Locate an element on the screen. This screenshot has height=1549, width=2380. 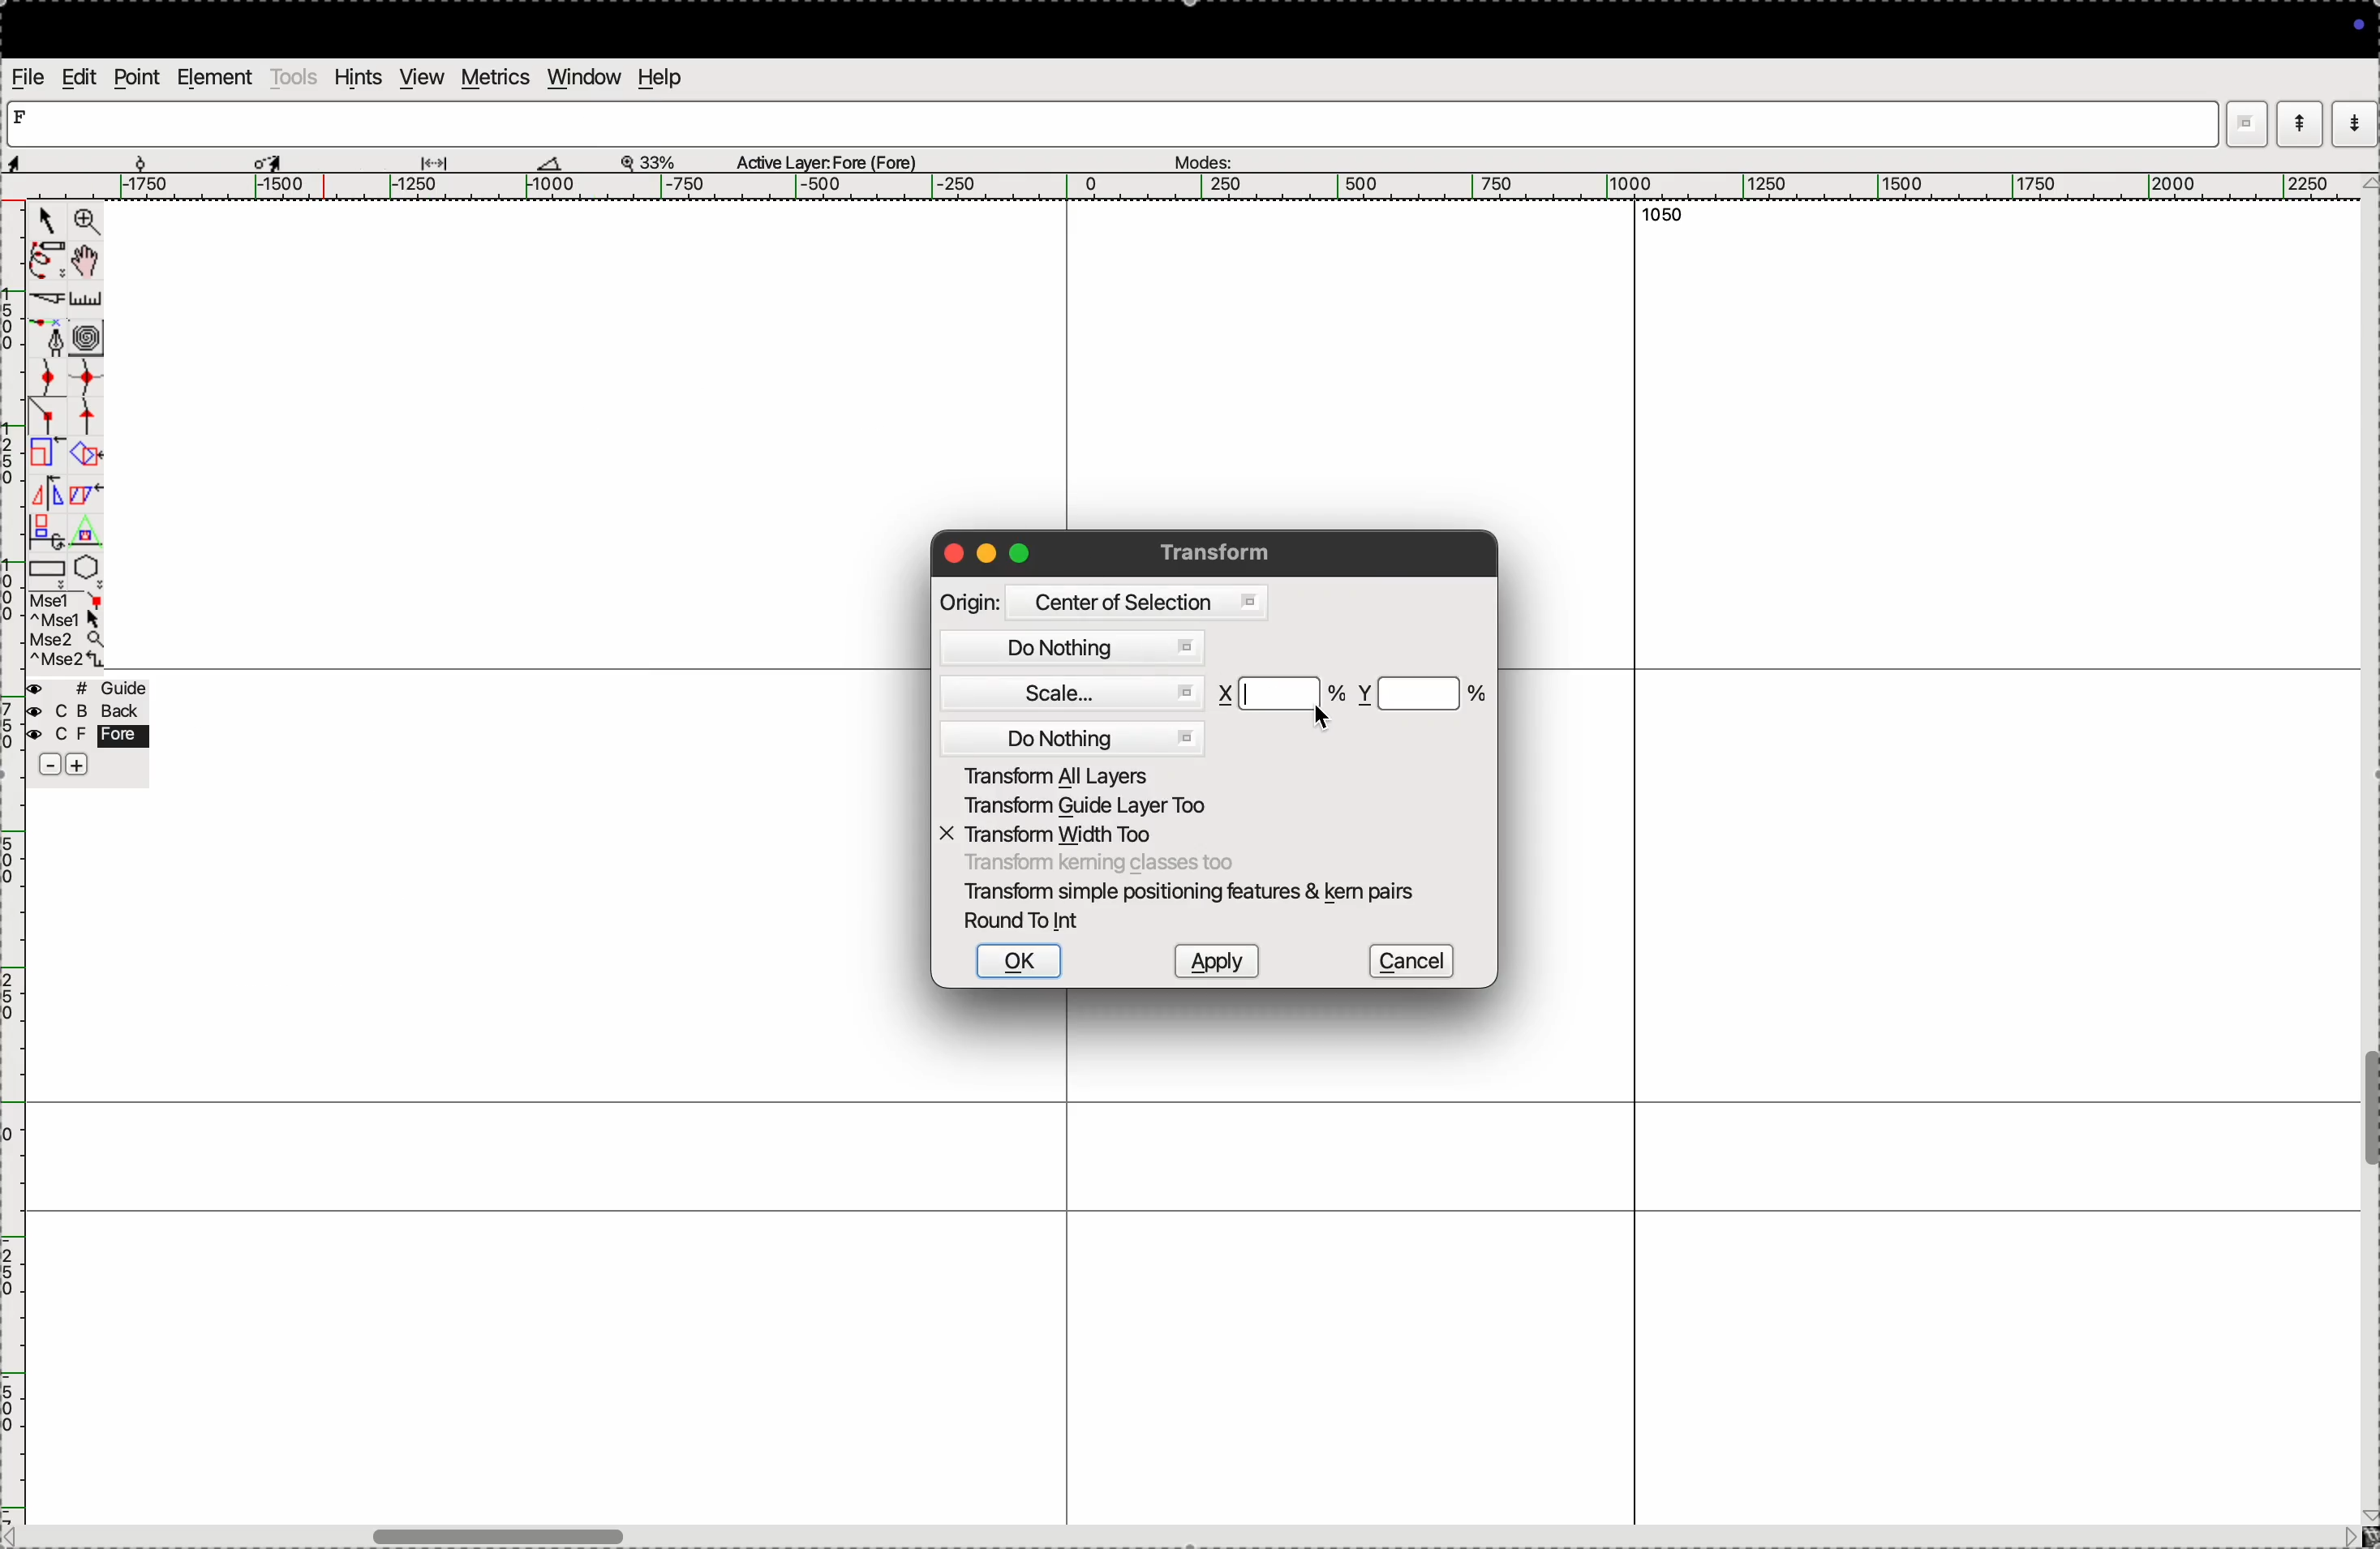
guide is located at coordinates (93, 688).